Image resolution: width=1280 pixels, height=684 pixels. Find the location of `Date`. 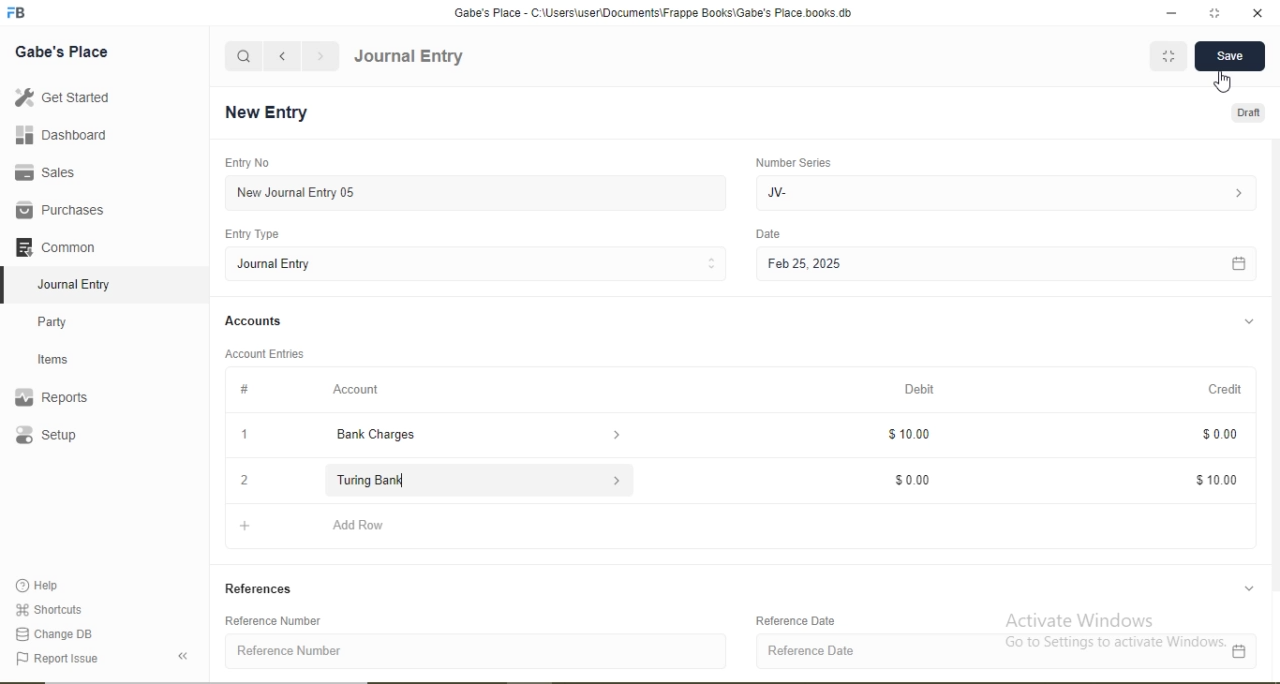

Date is located at coordinates (769, 234).